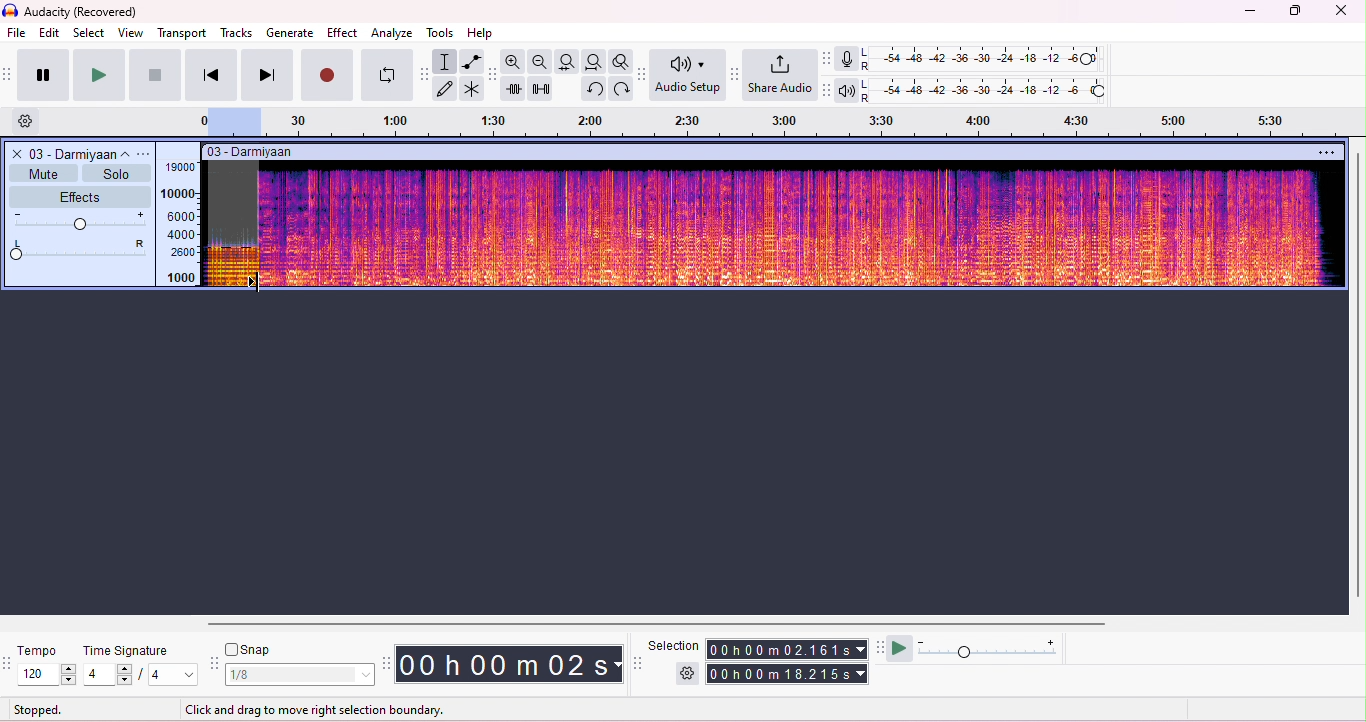 The image size is (1366, 722). I want to click on selection time, so click(789, 649).